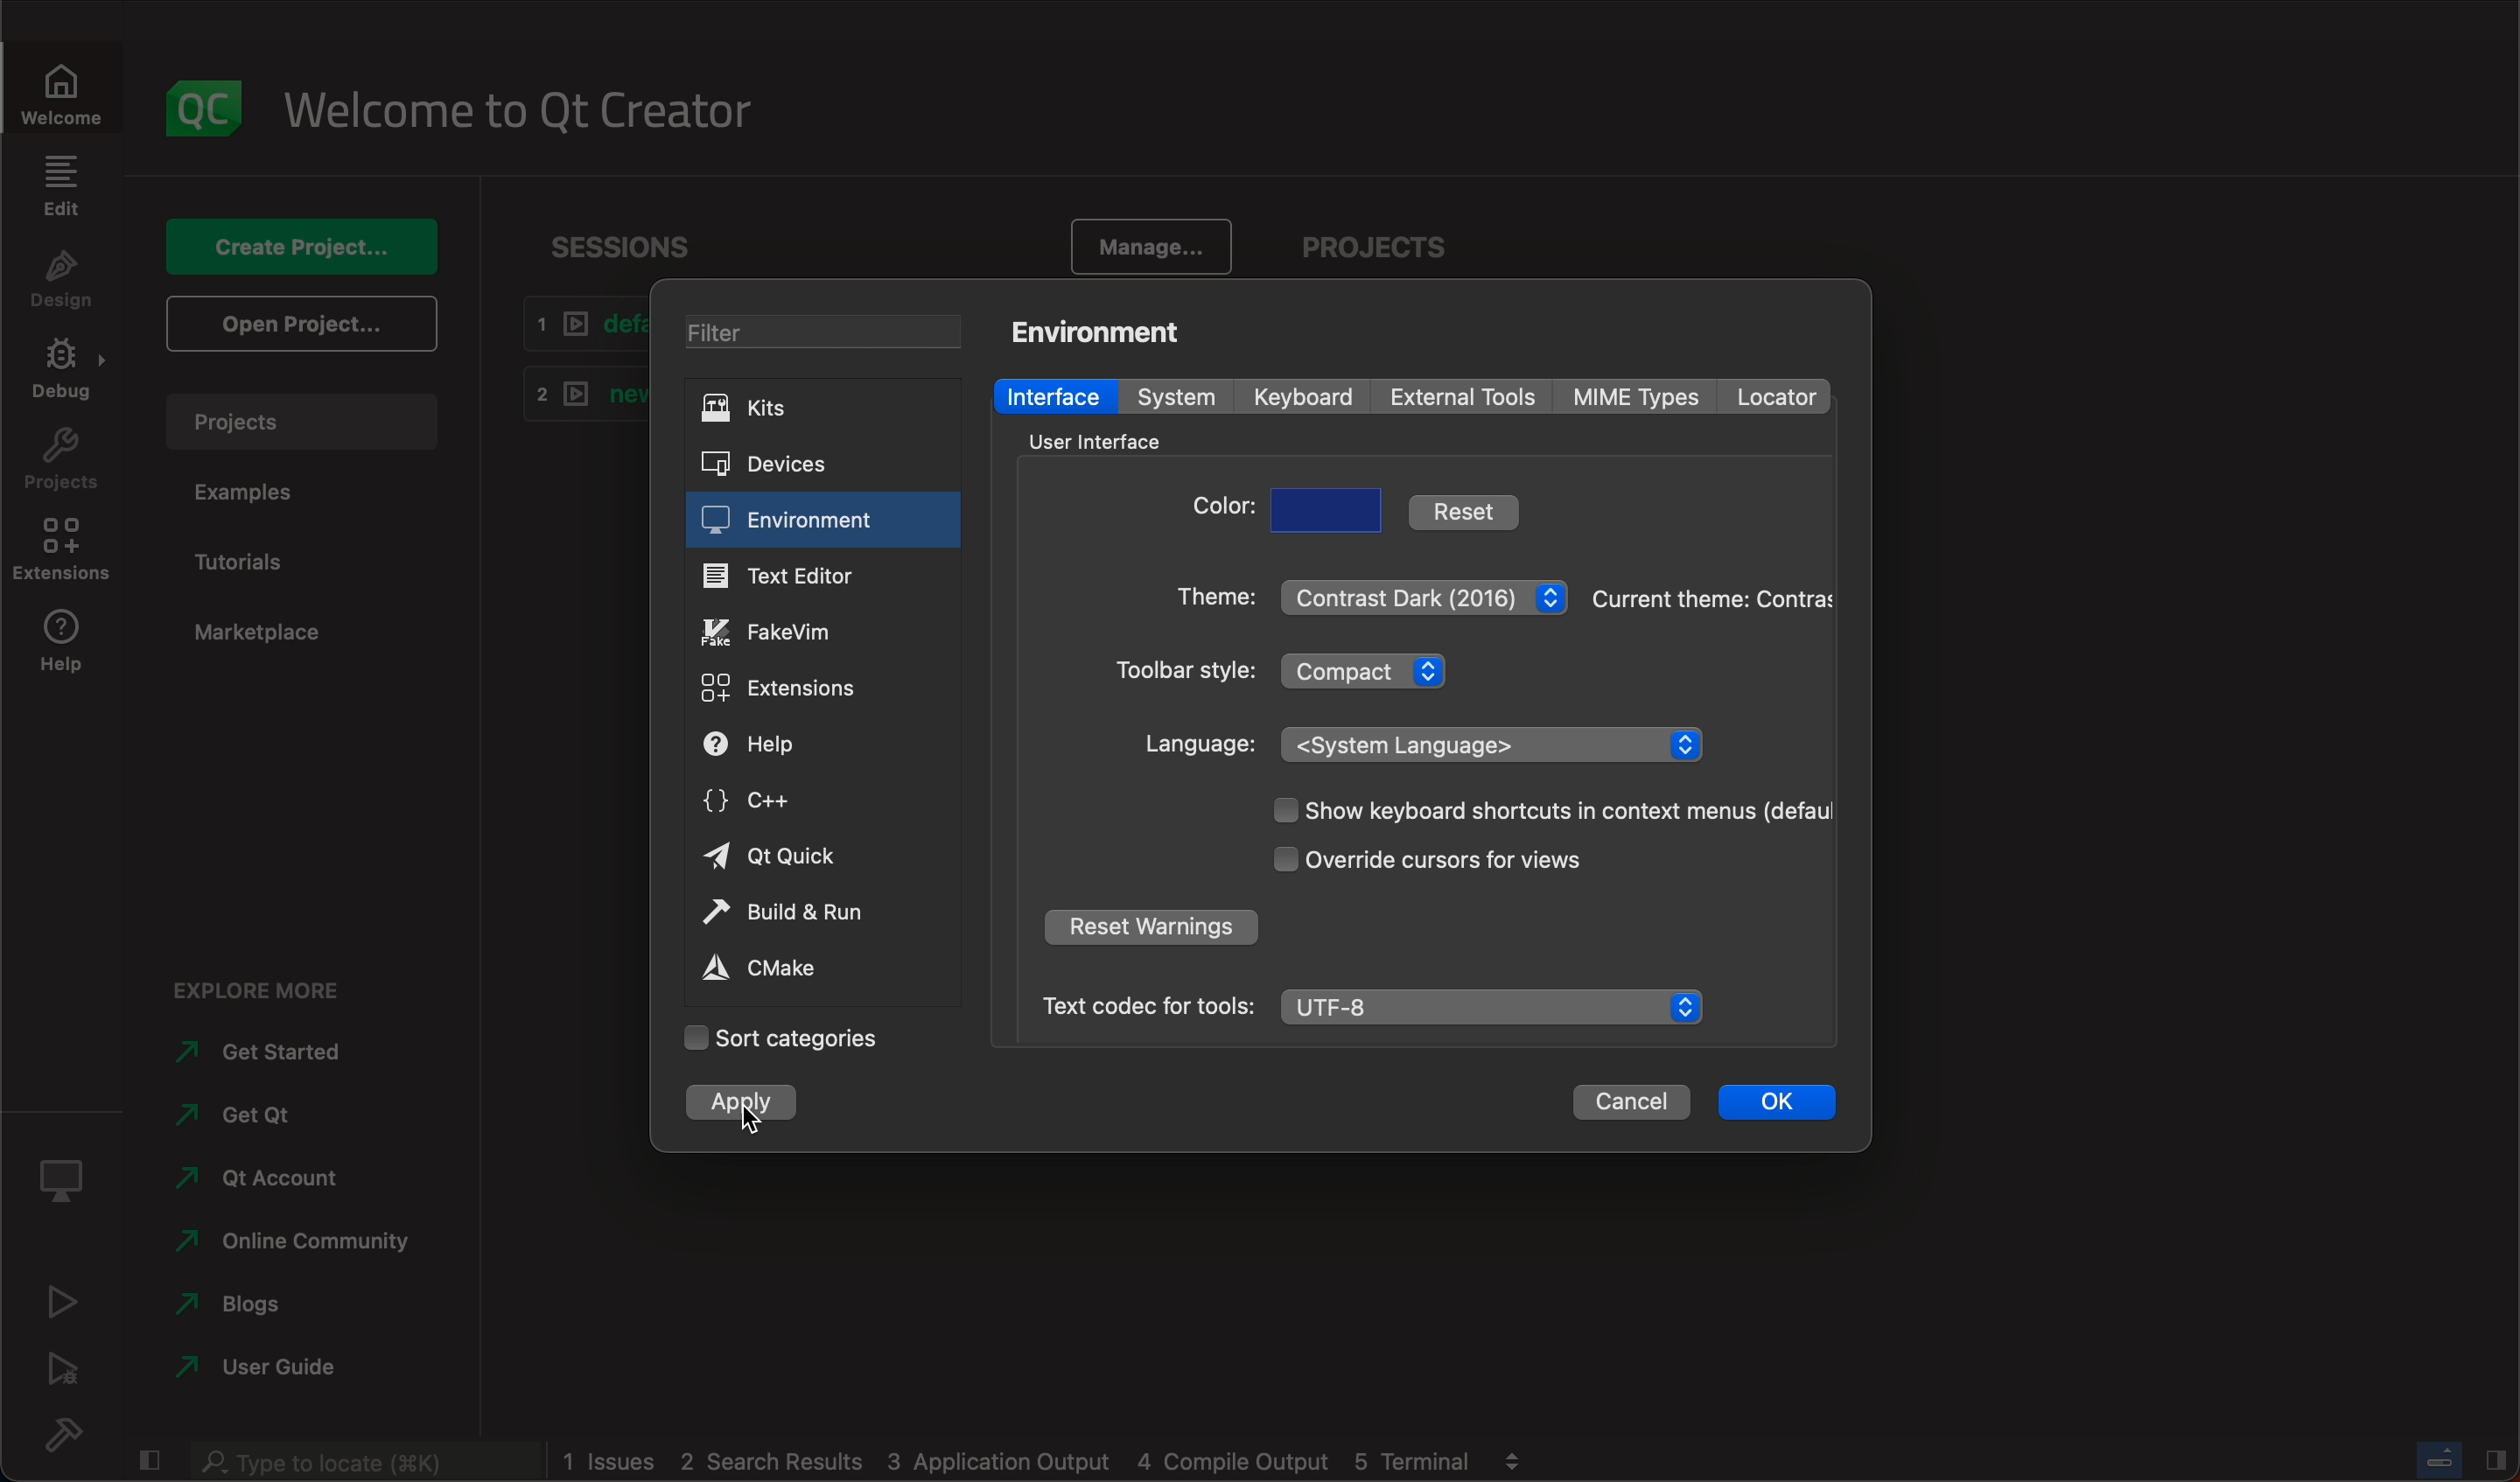 The width and height of the screenshot is (2520, 1482). I want to click on debug, so click(68, 376).